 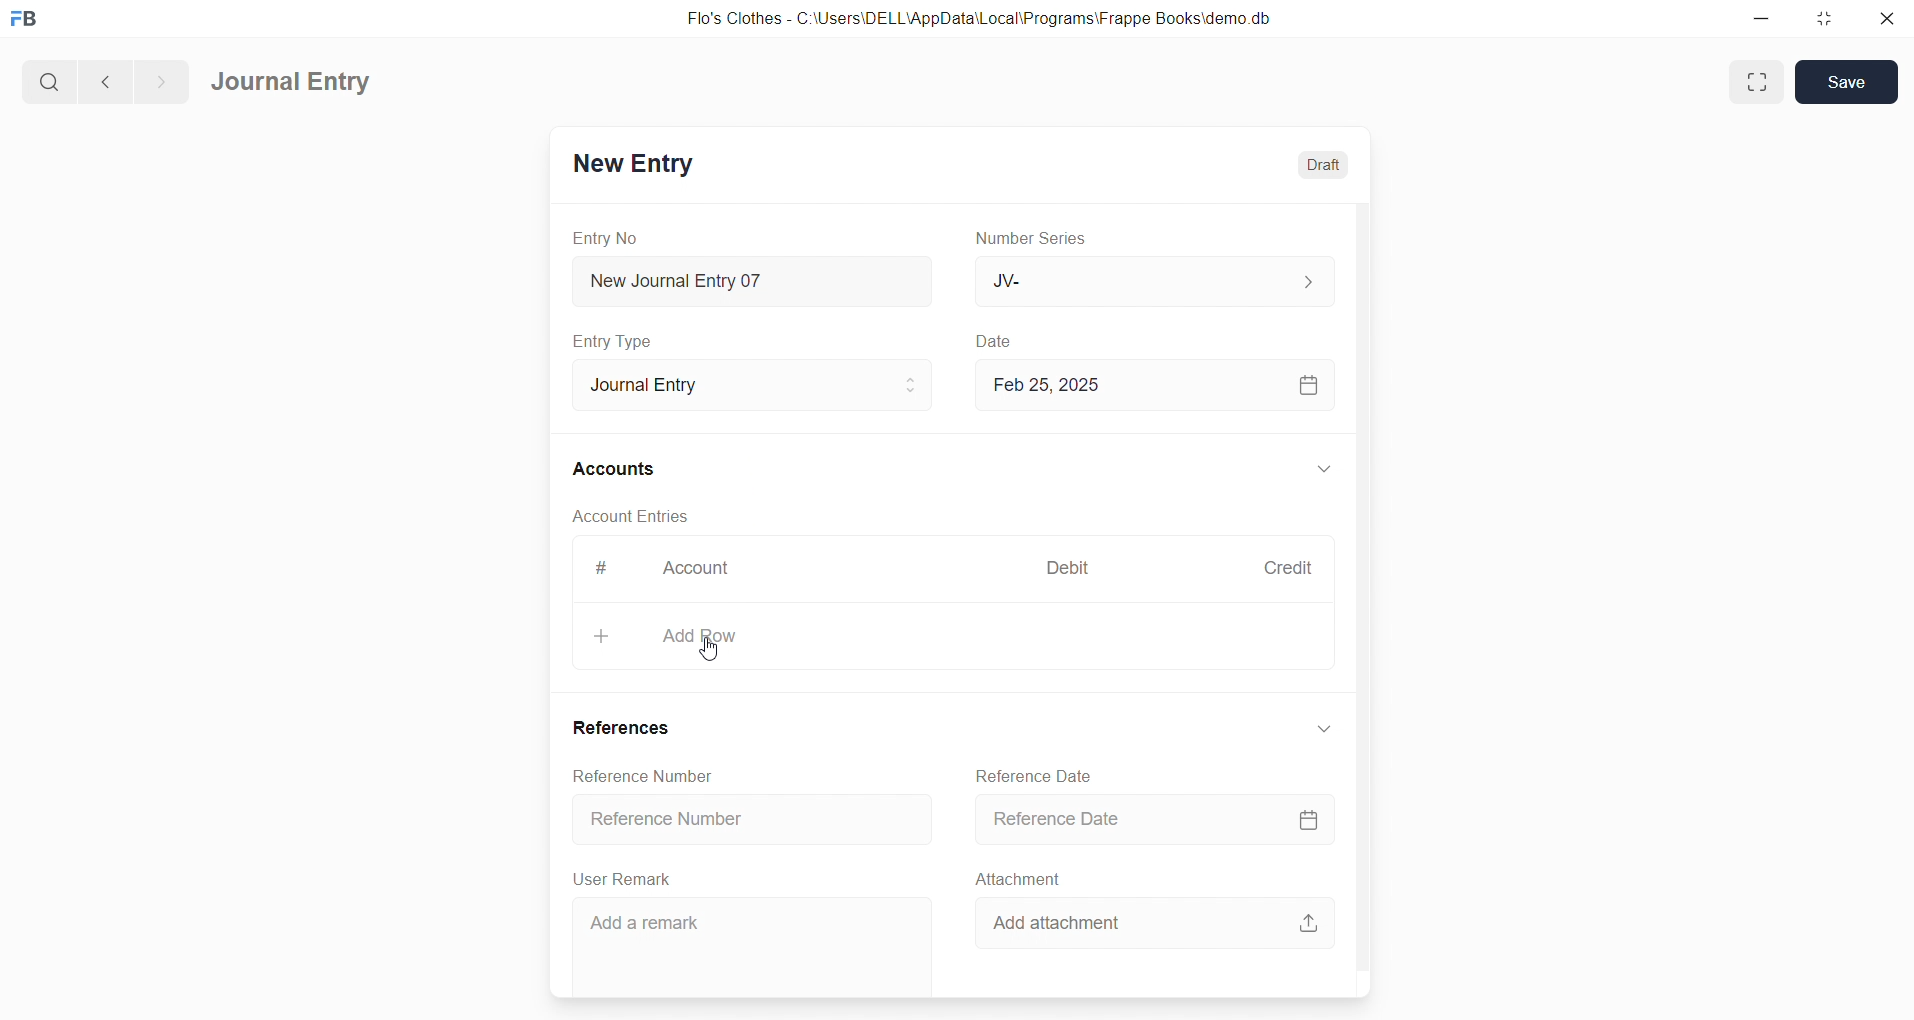 What do you see at coordinates (1324, 162) in the screenshot?
I see `Draft` at bounding box center [1324, 162].